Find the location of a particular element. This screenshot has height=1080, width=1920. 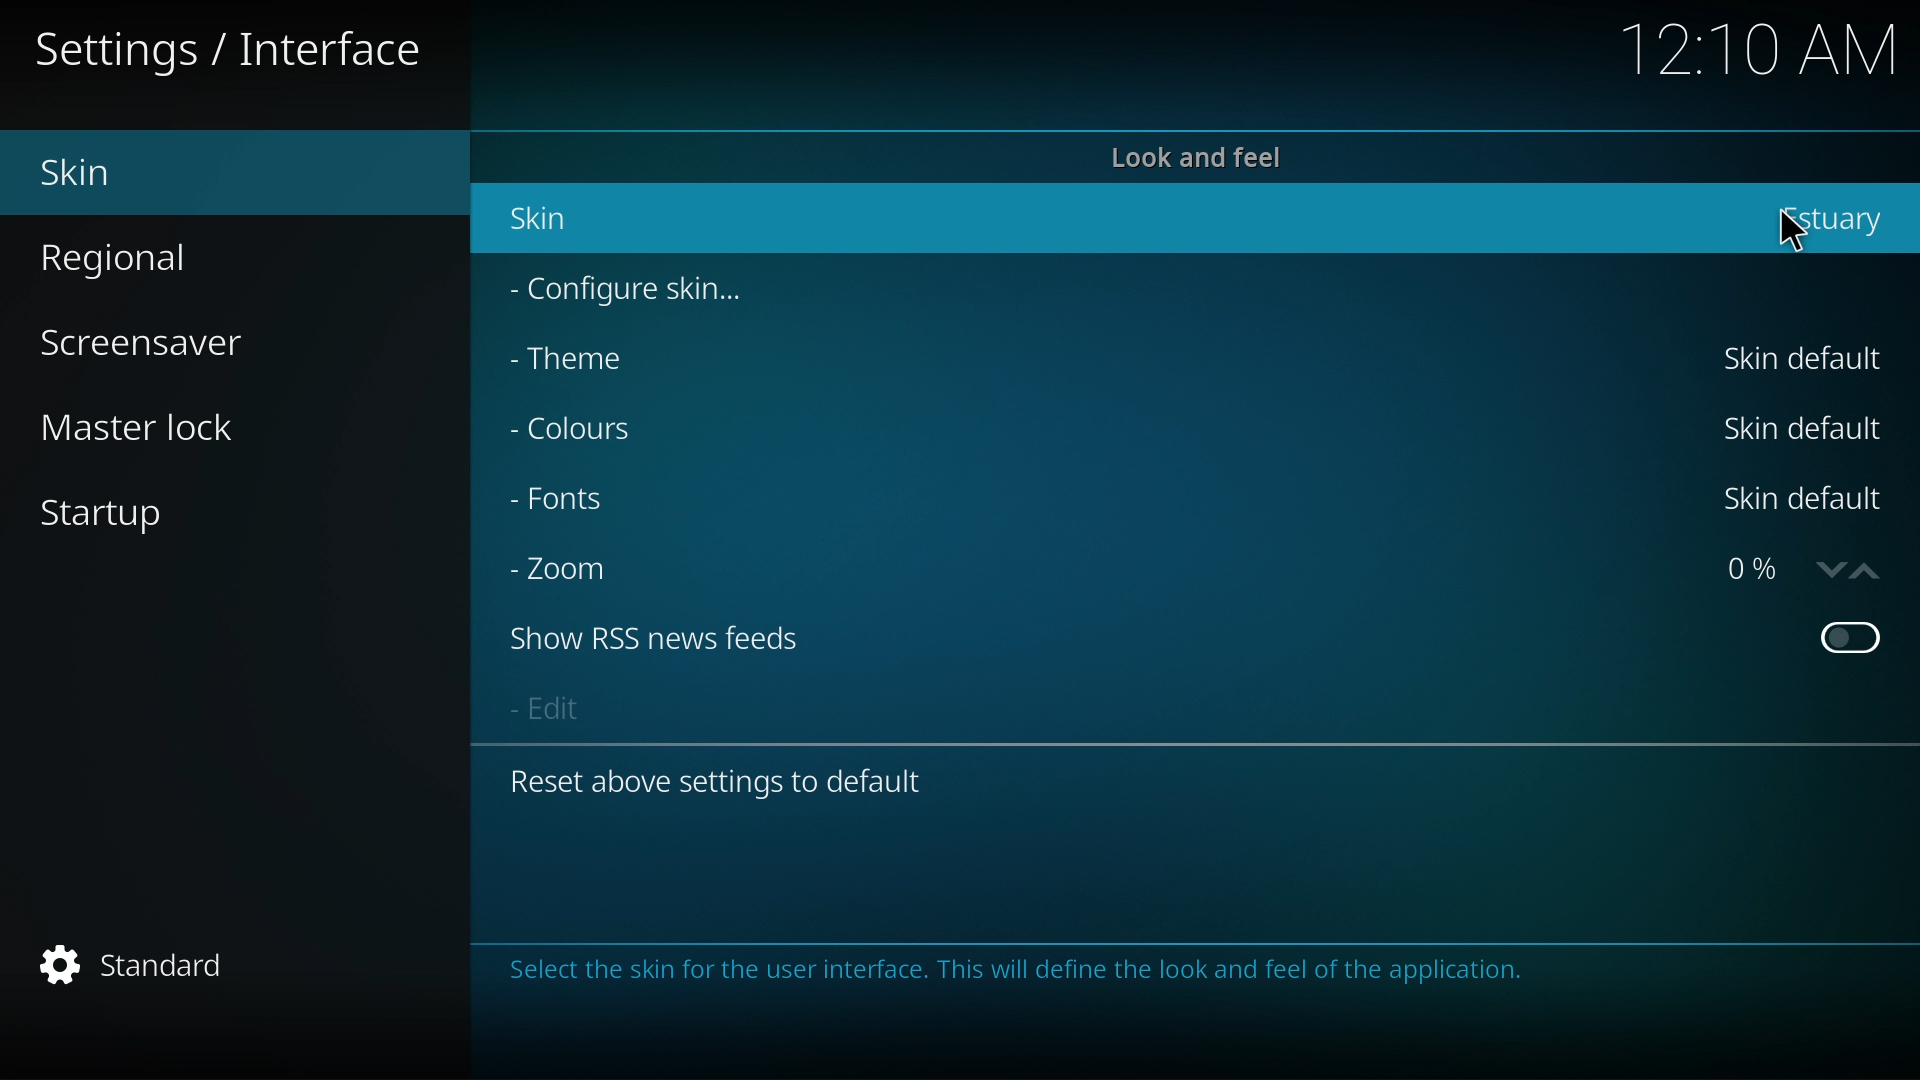

configure skin is located at coordinates (640, 288).